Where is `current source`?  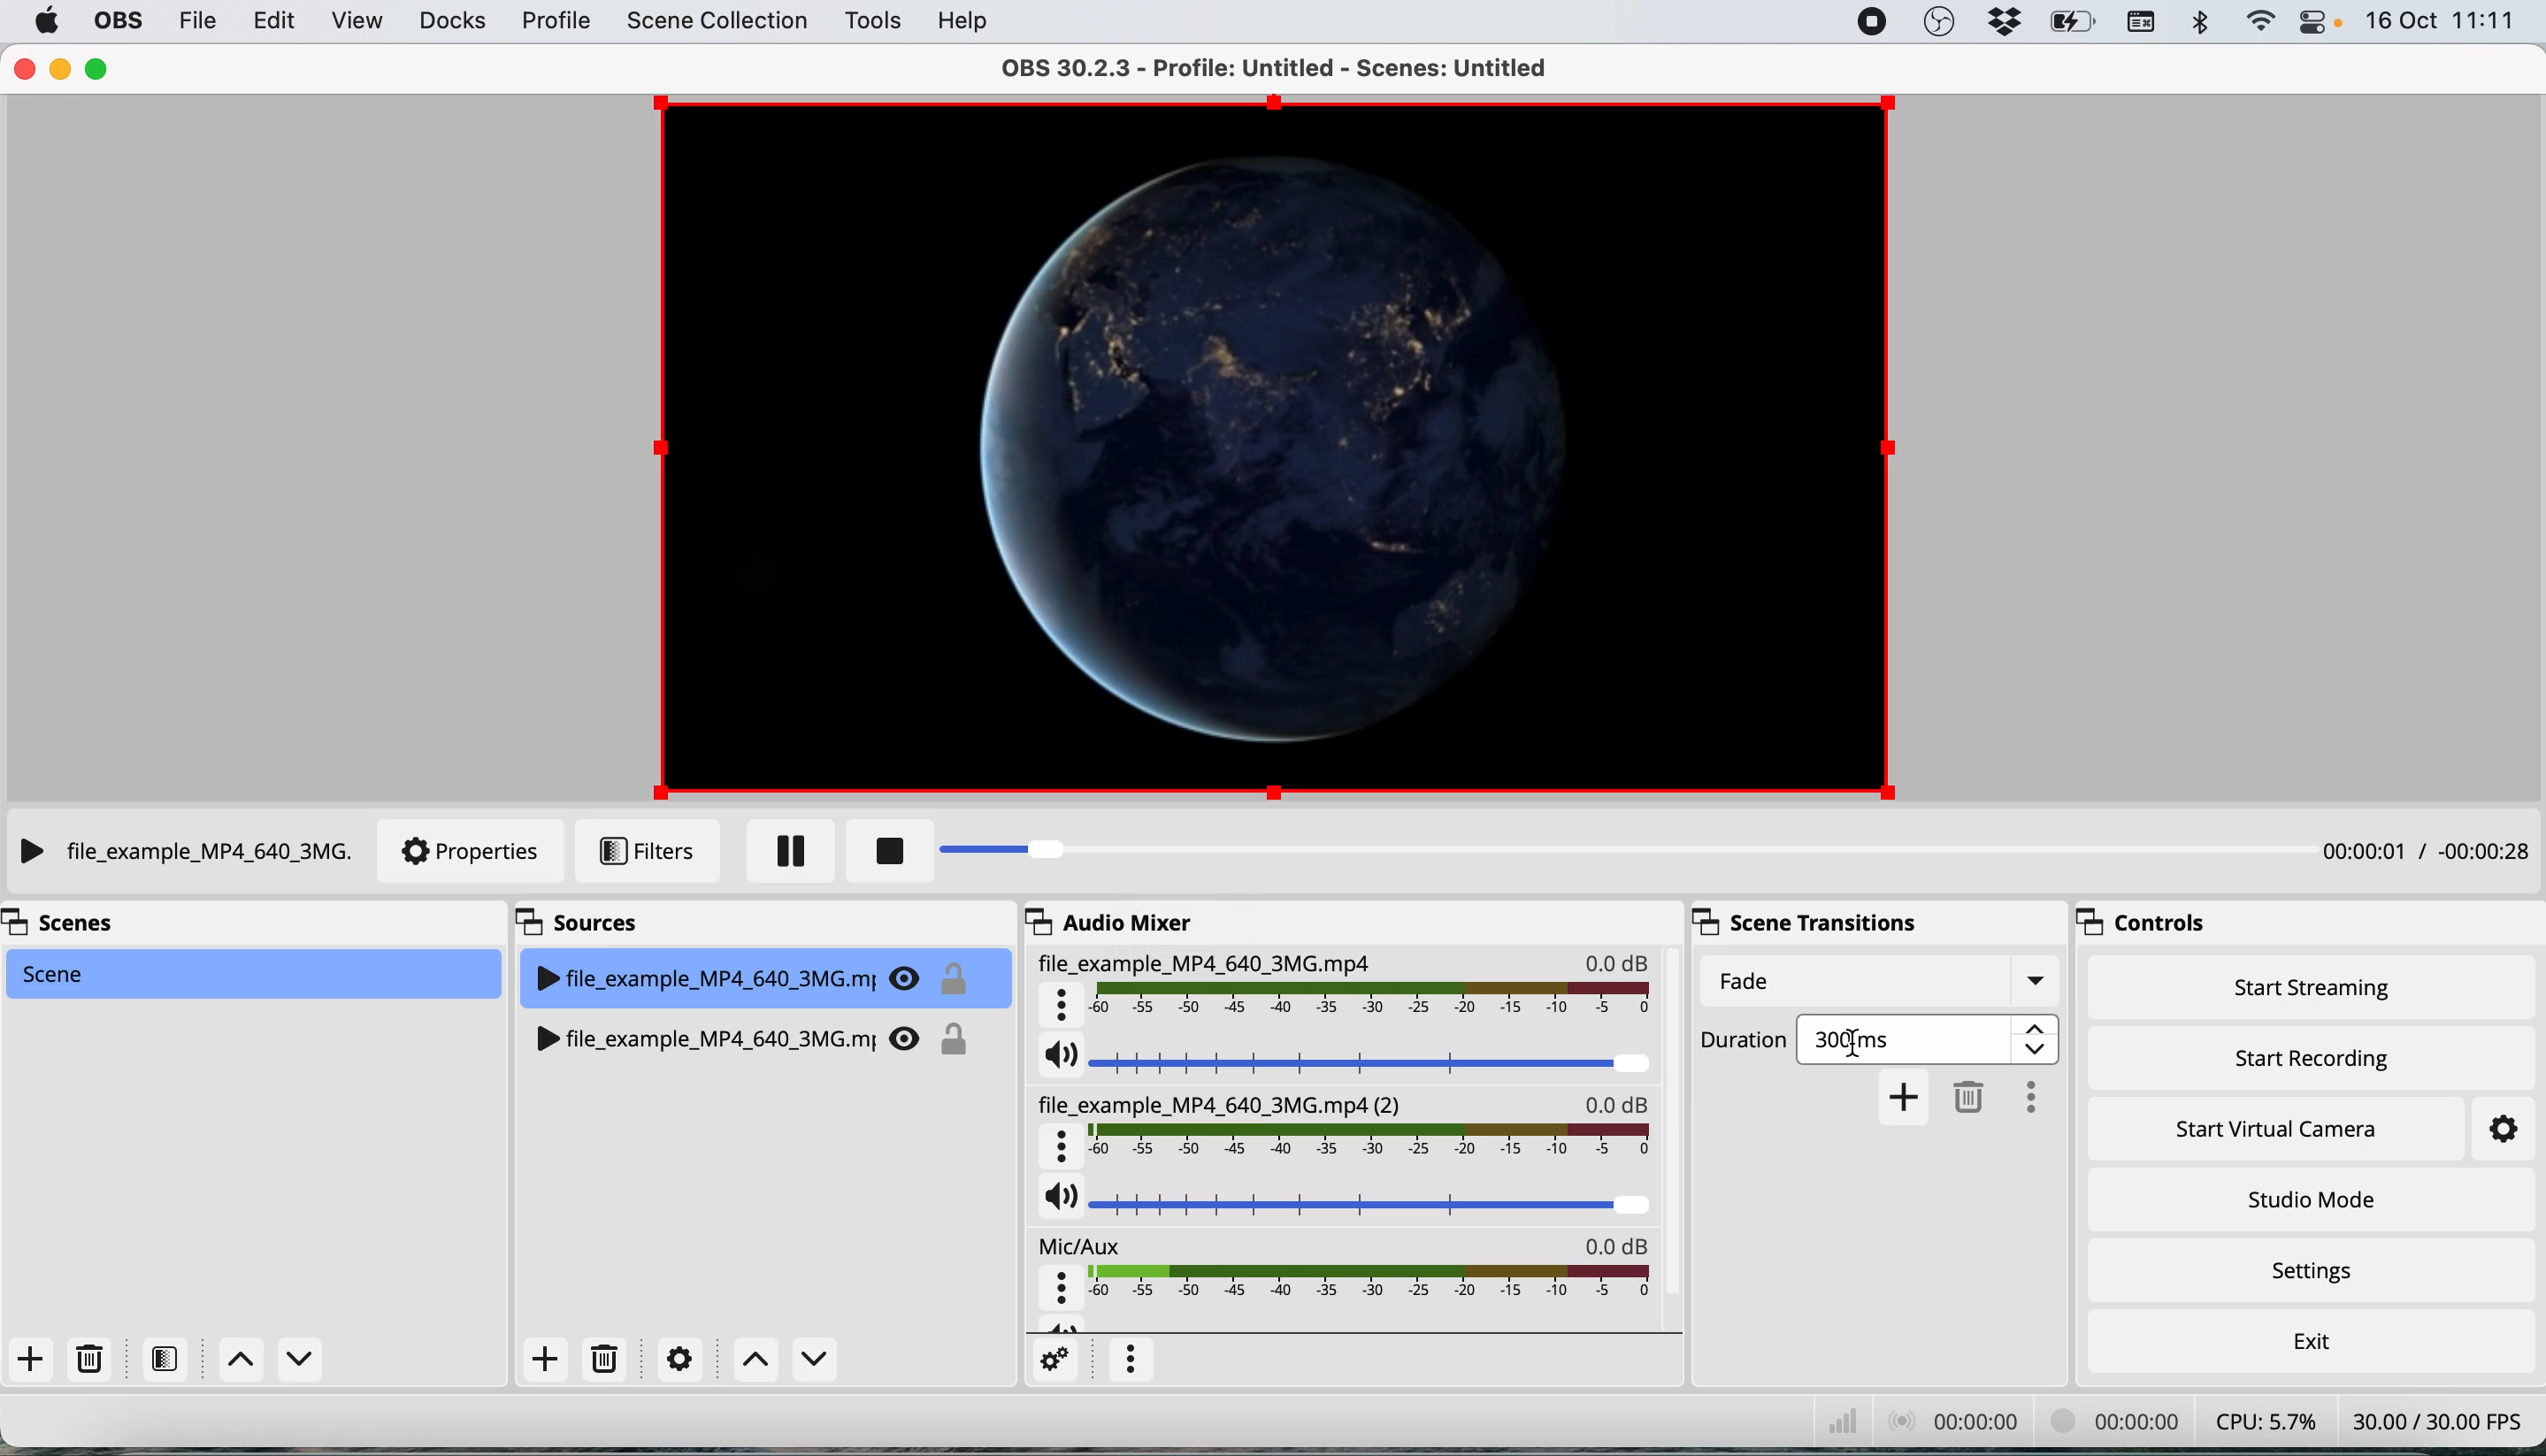
current source is located at coordinates (182, 852).